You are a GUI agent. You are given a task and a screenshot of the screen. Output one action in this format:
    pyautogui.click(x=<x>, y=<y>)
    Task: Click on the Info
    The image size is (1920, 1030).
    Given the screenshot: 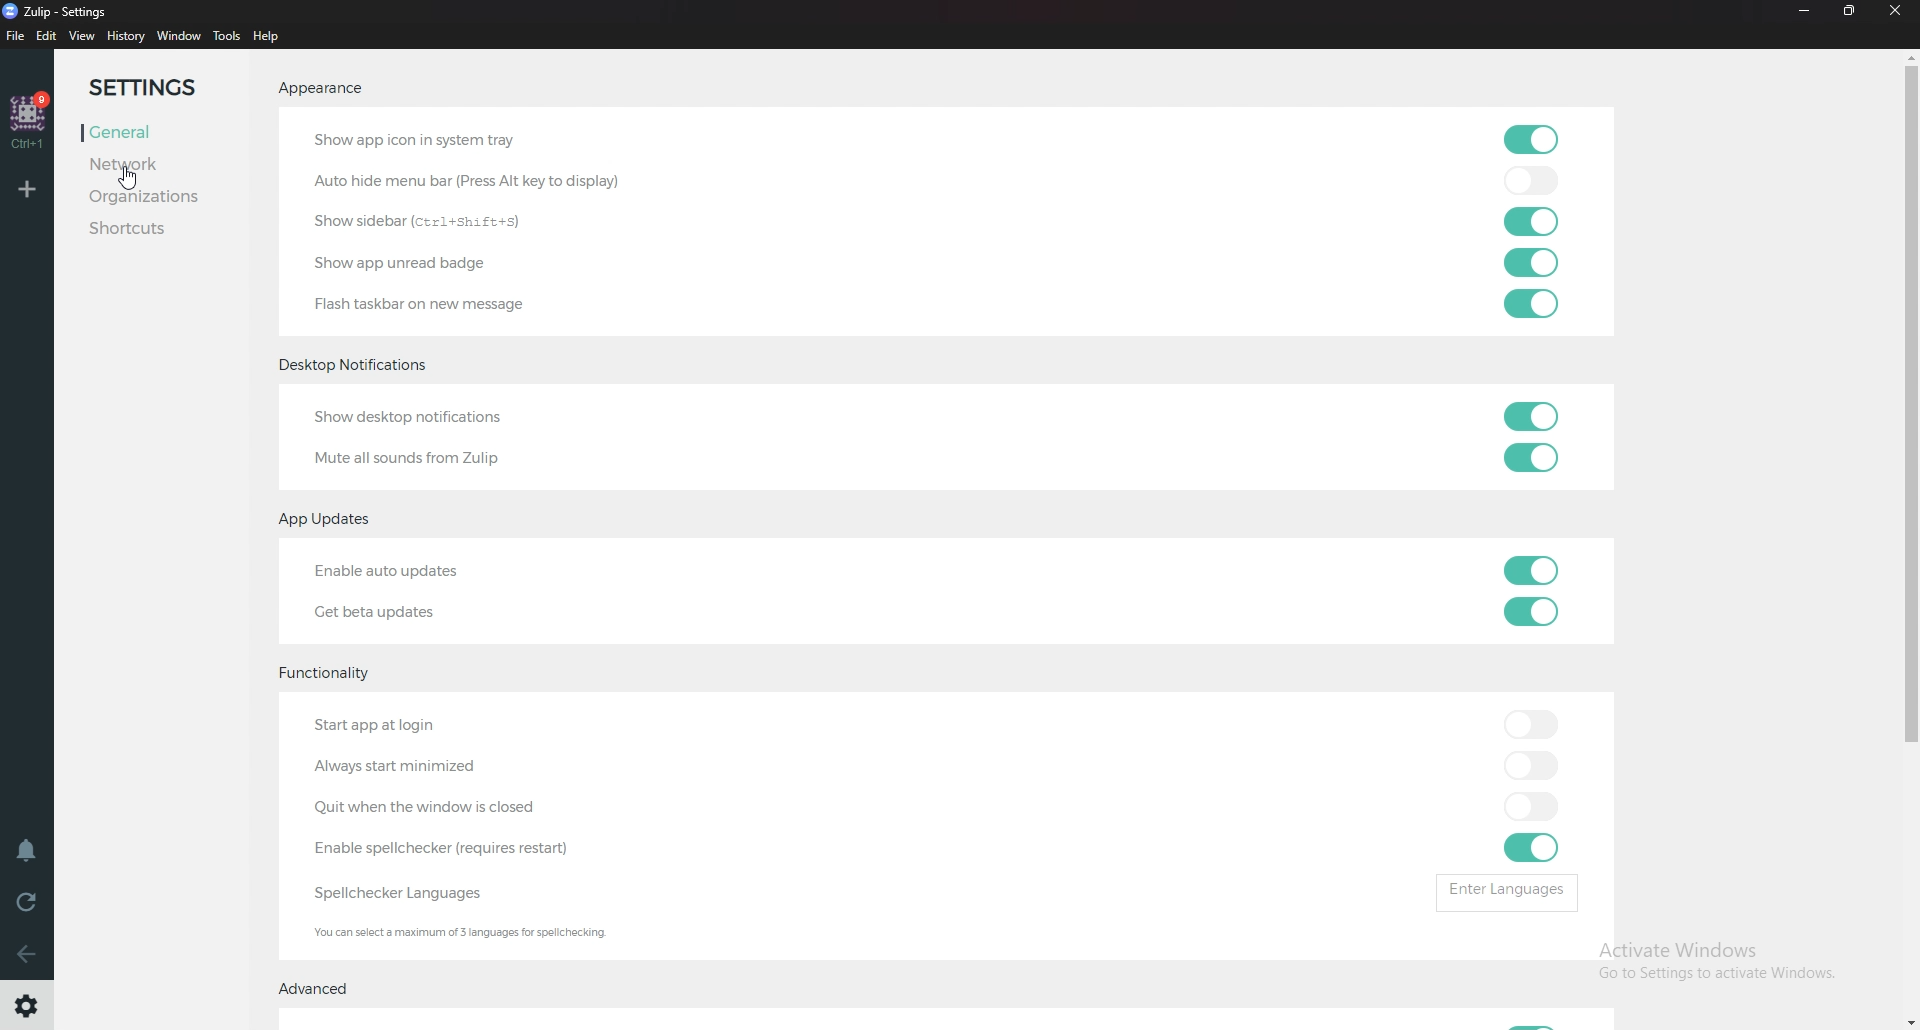 What is the action you would take?
    pyautogui.click(x=474, y=934)
    